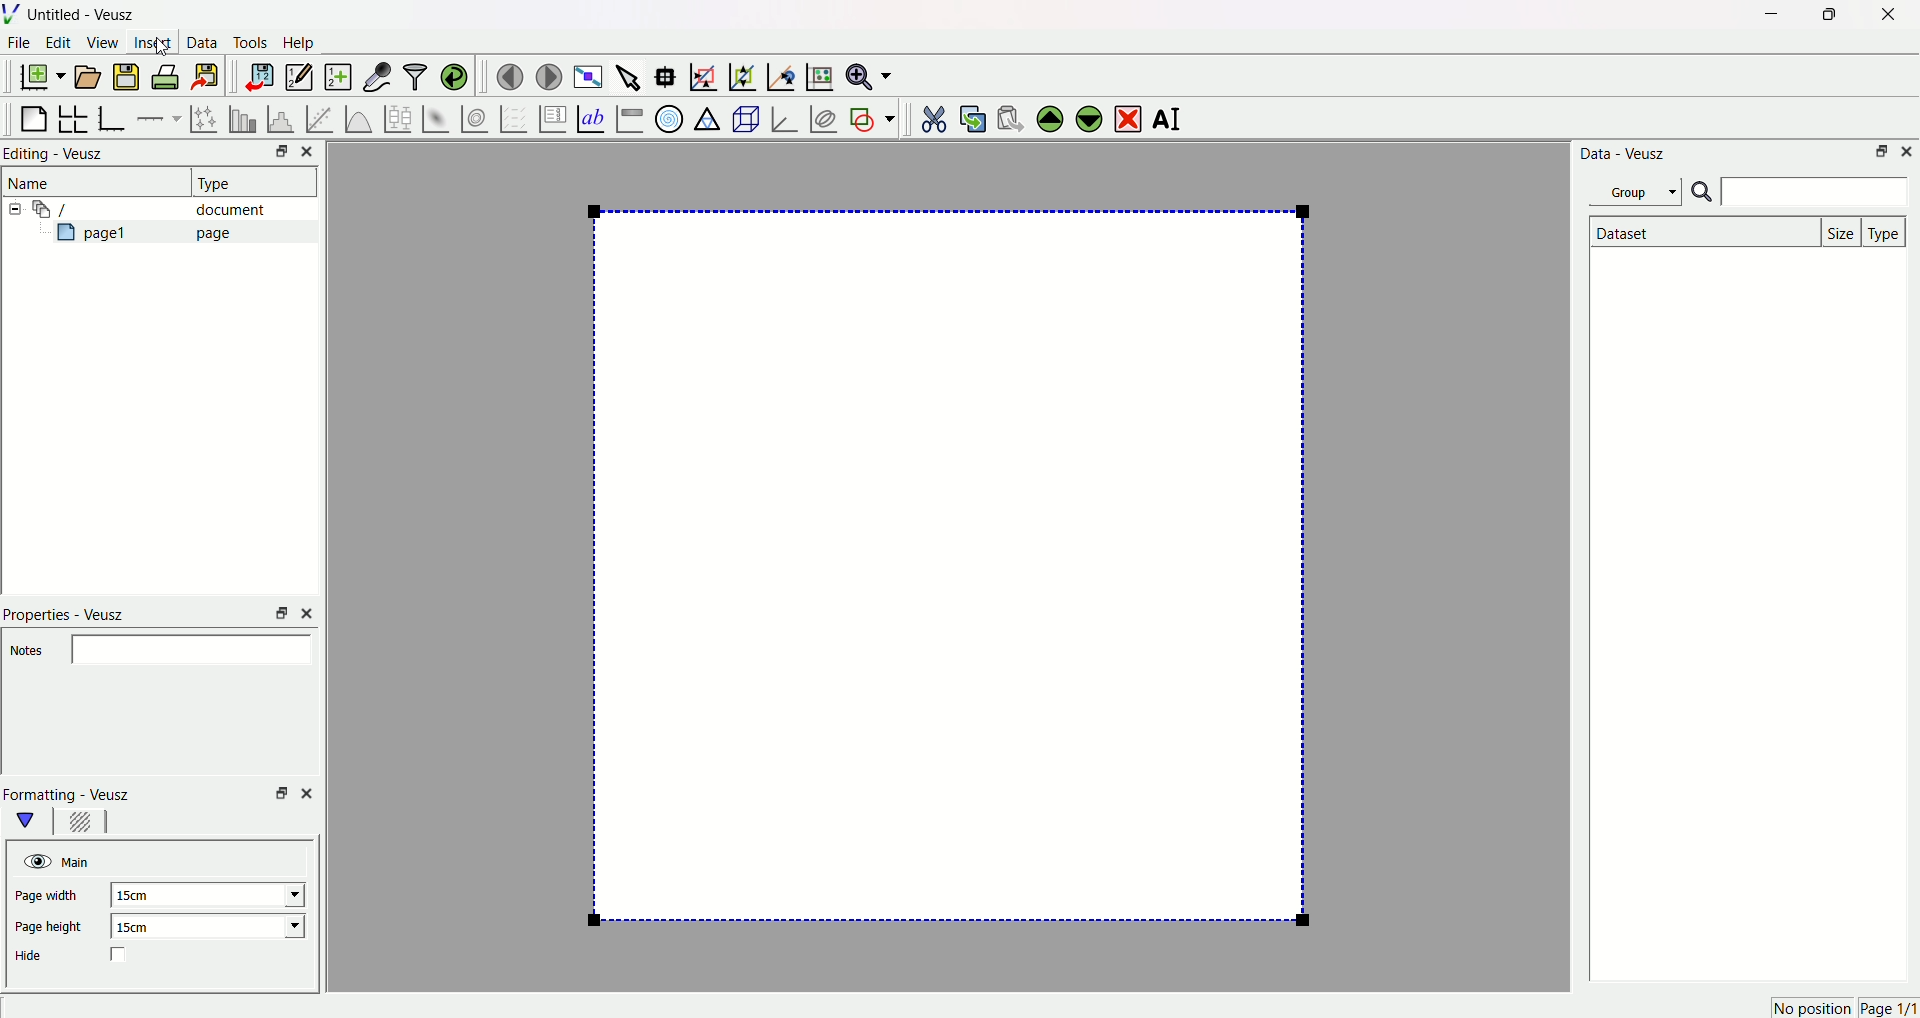 This screenshot has width=1920, height=1018. I want to click on draw rectangle on zoom graph axes, so click(703, 74).